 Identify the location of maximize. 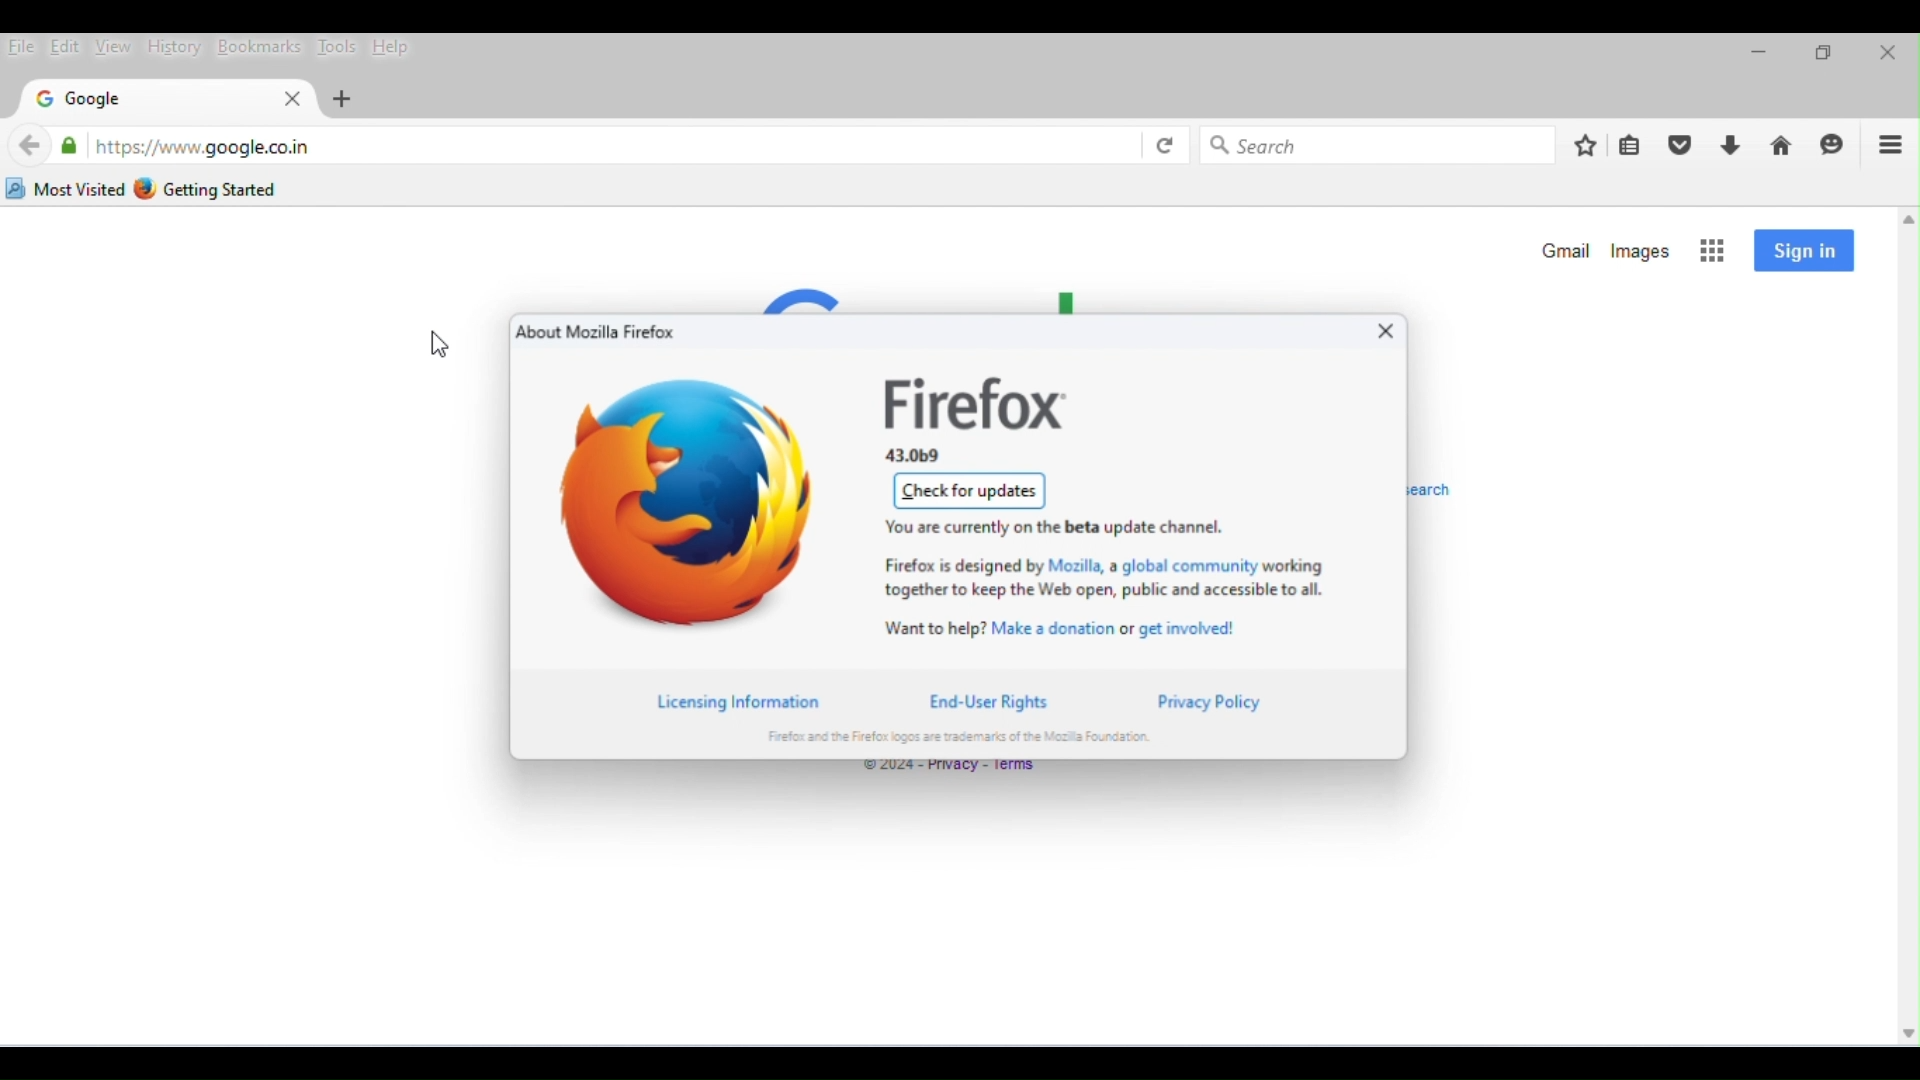
(1822, 56).